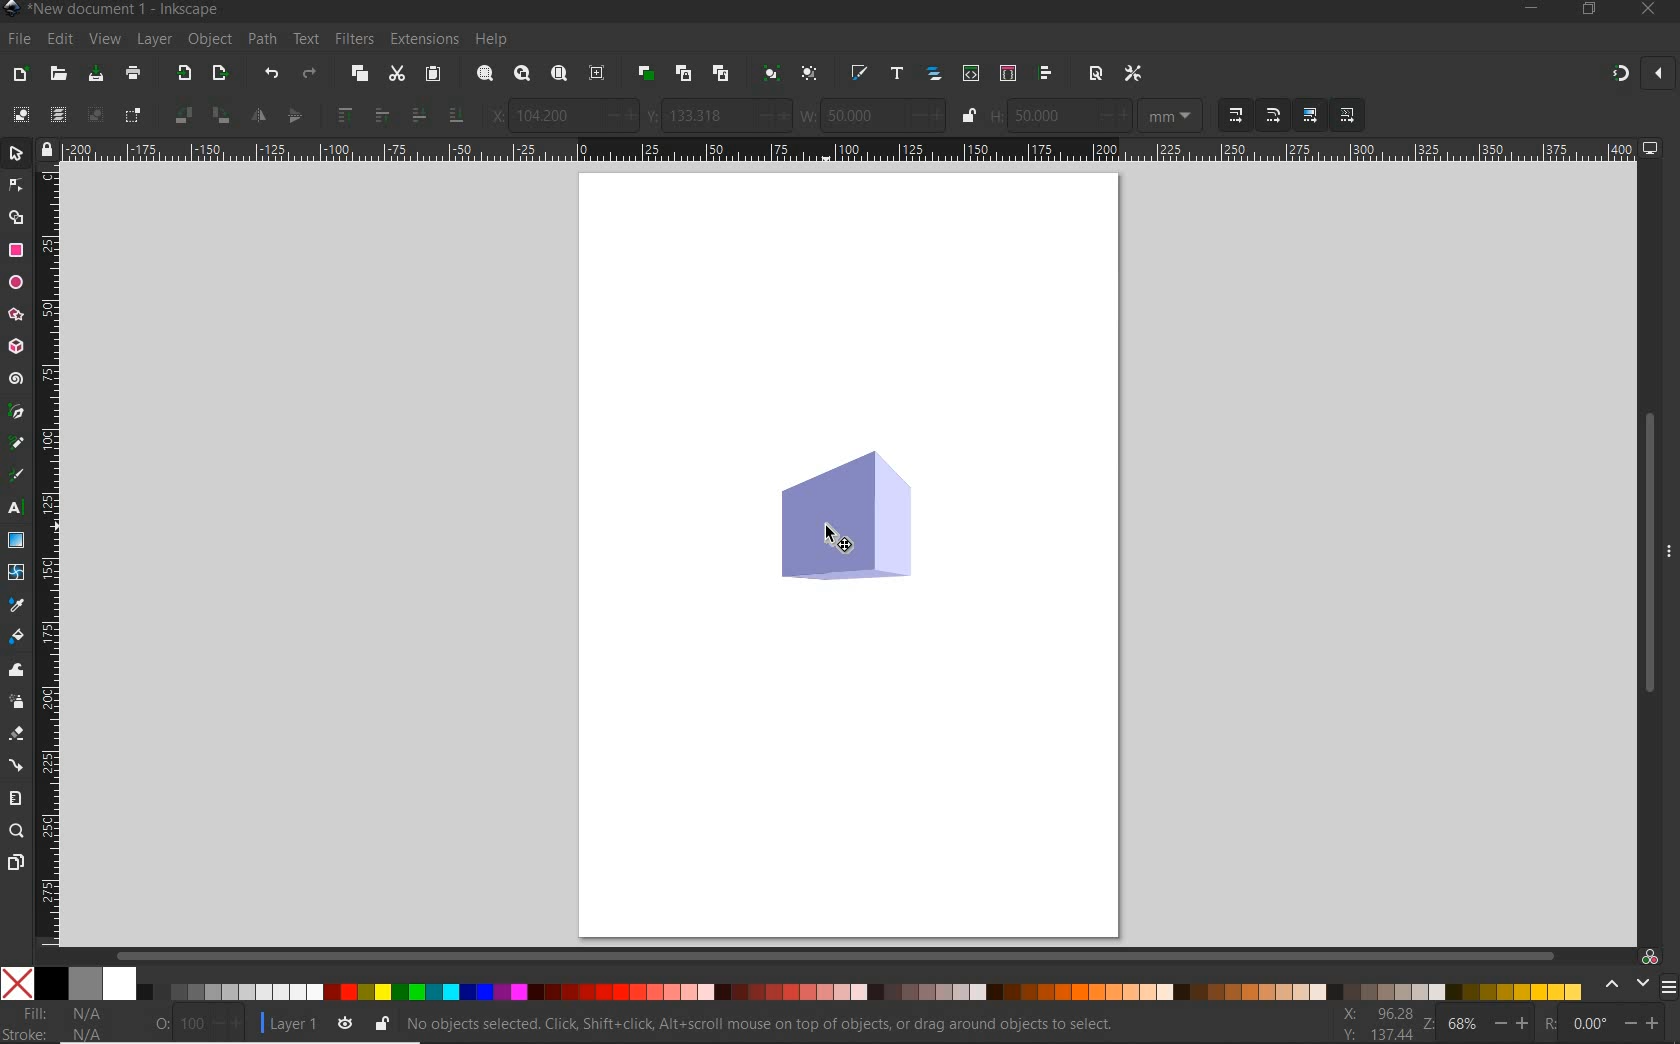 This screenshot has width=1680, height=1044. Describe the element at coordinates (838, 539) in the screenshot. I see `cursor` at that location.